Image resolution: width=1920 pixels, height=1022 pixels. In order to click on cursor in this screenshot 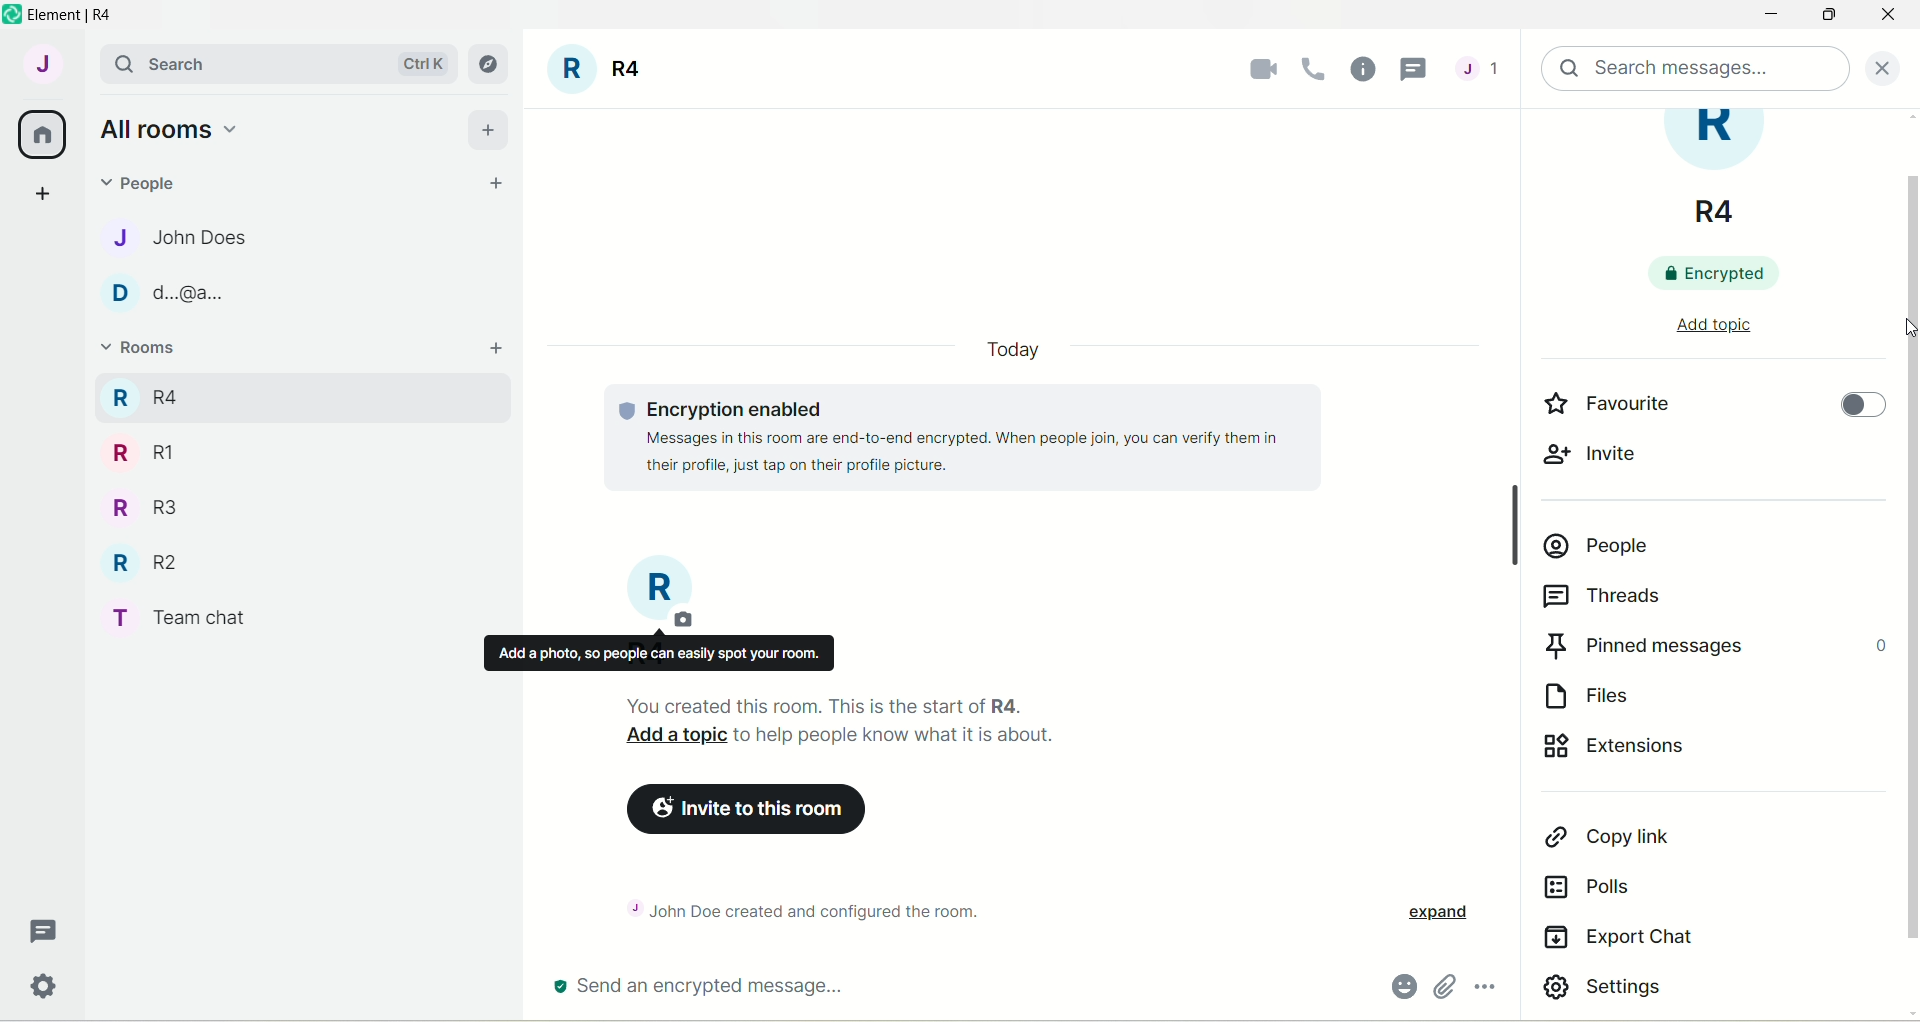, I will do `click(1417, 70)`.